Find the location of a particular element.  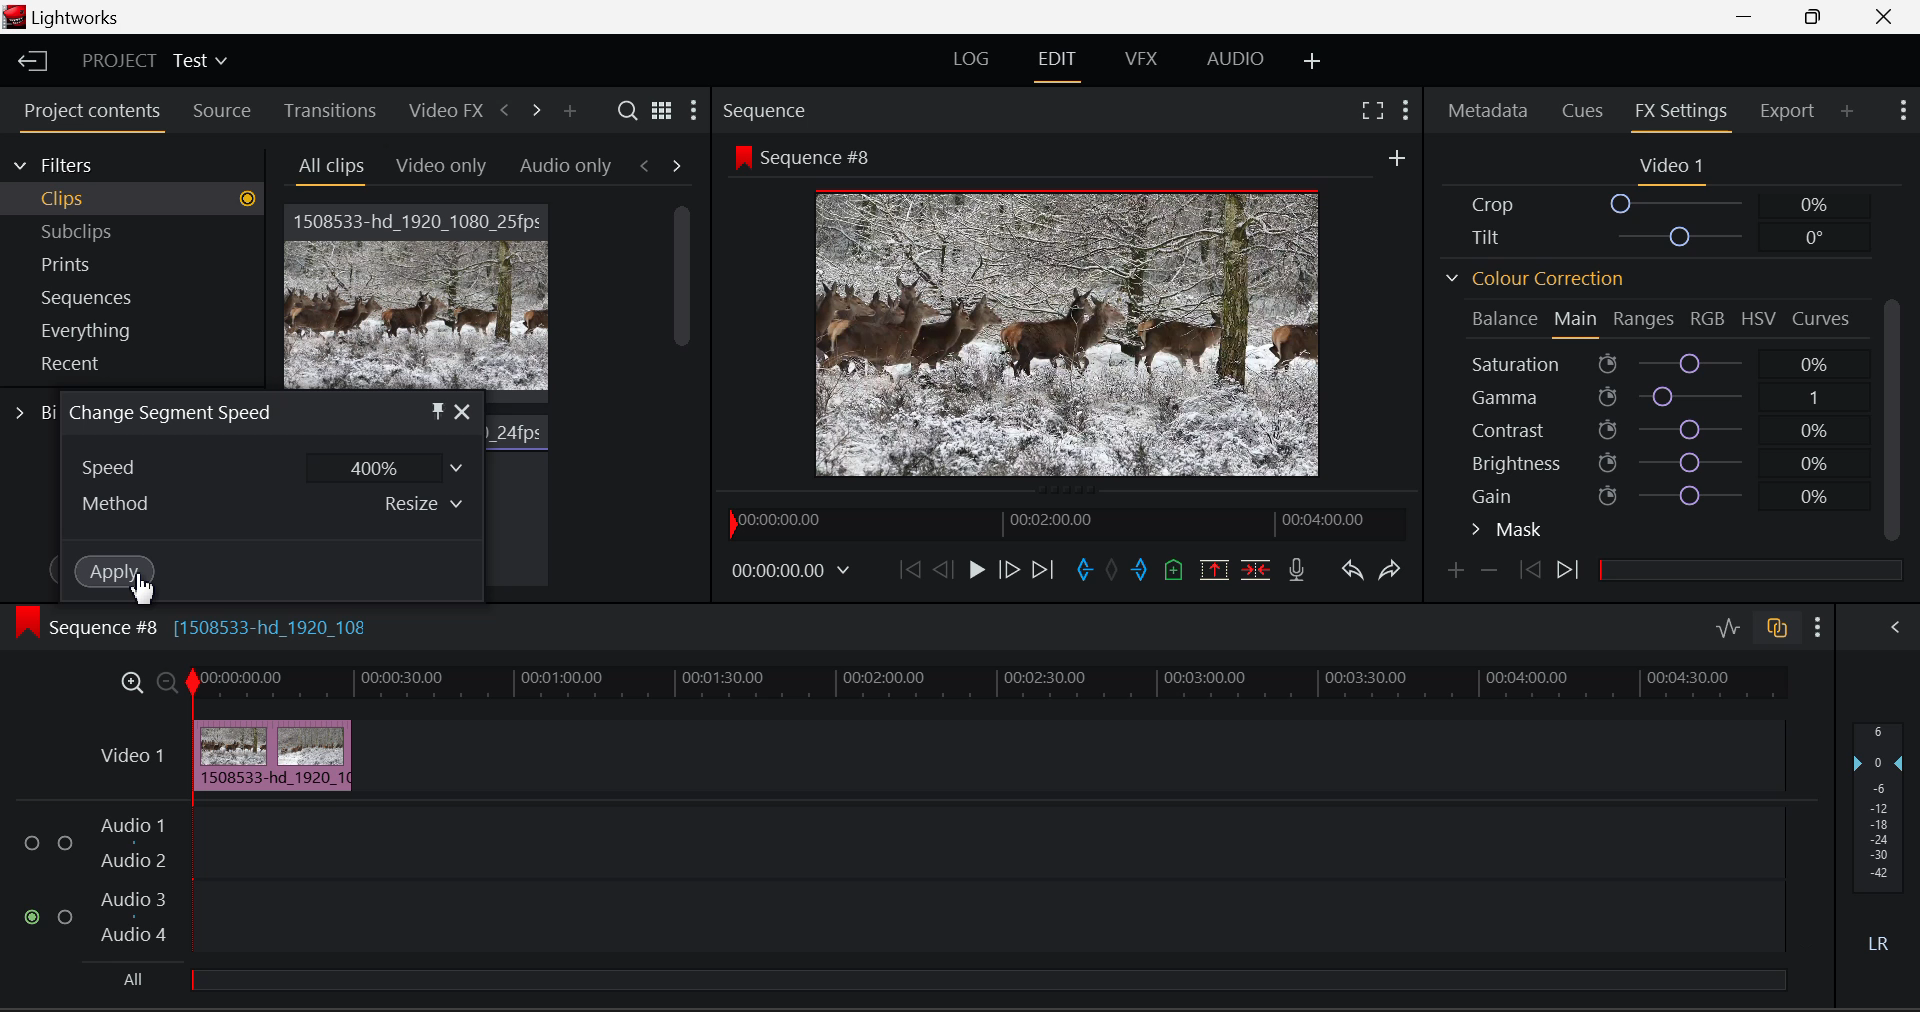

Show Settings is located at coordinates (1903, 114).